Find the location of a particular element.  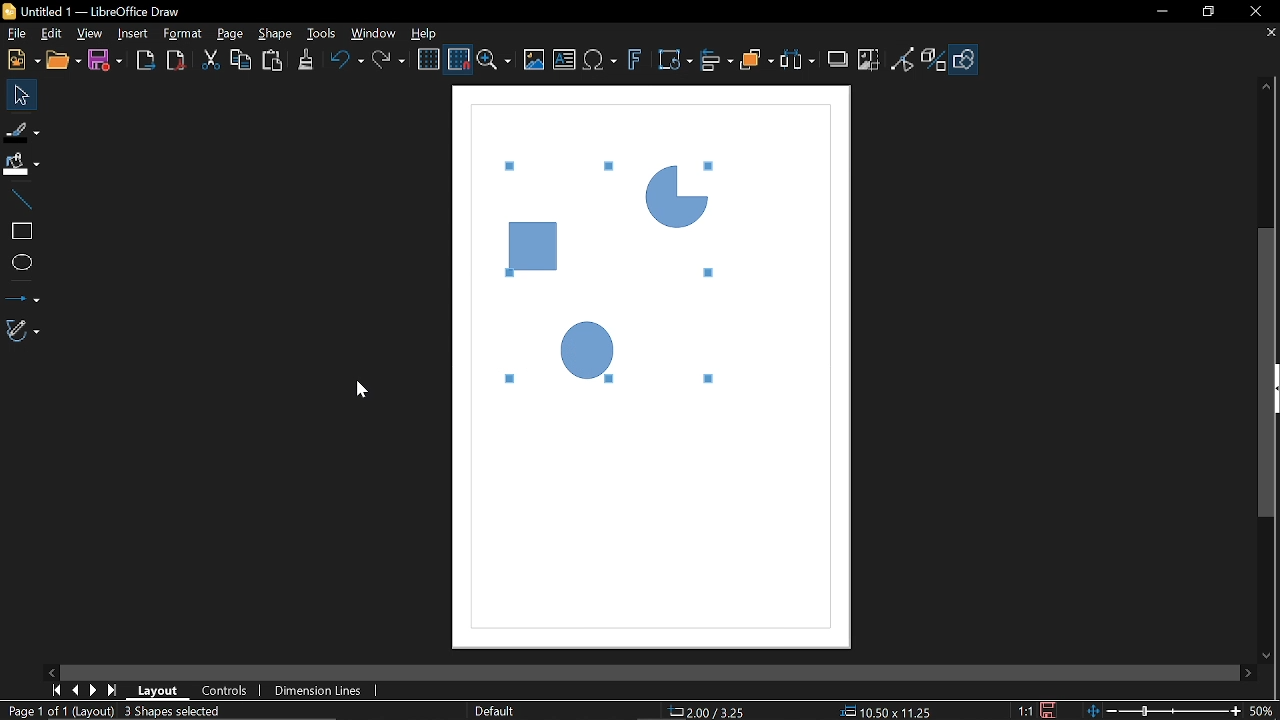

Shadow is located at coordinates (838, 60).